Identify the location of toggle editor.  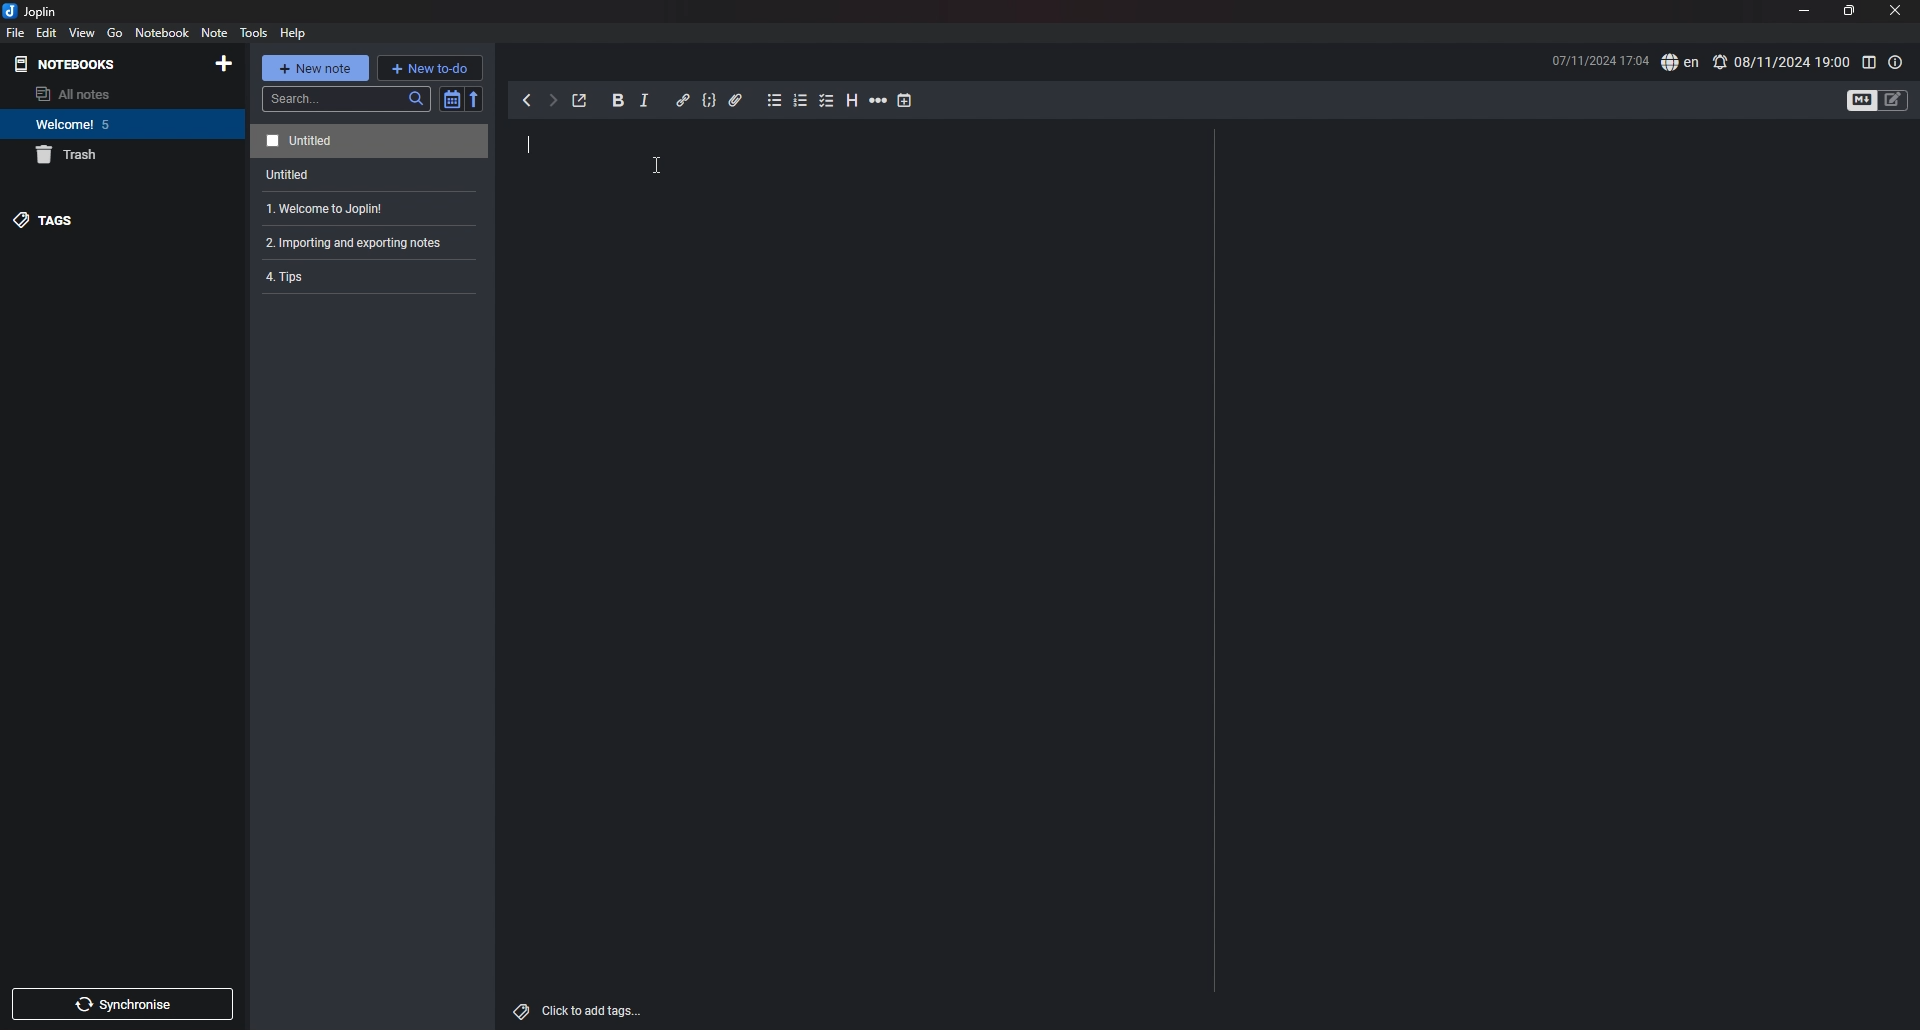
(1860, 100).